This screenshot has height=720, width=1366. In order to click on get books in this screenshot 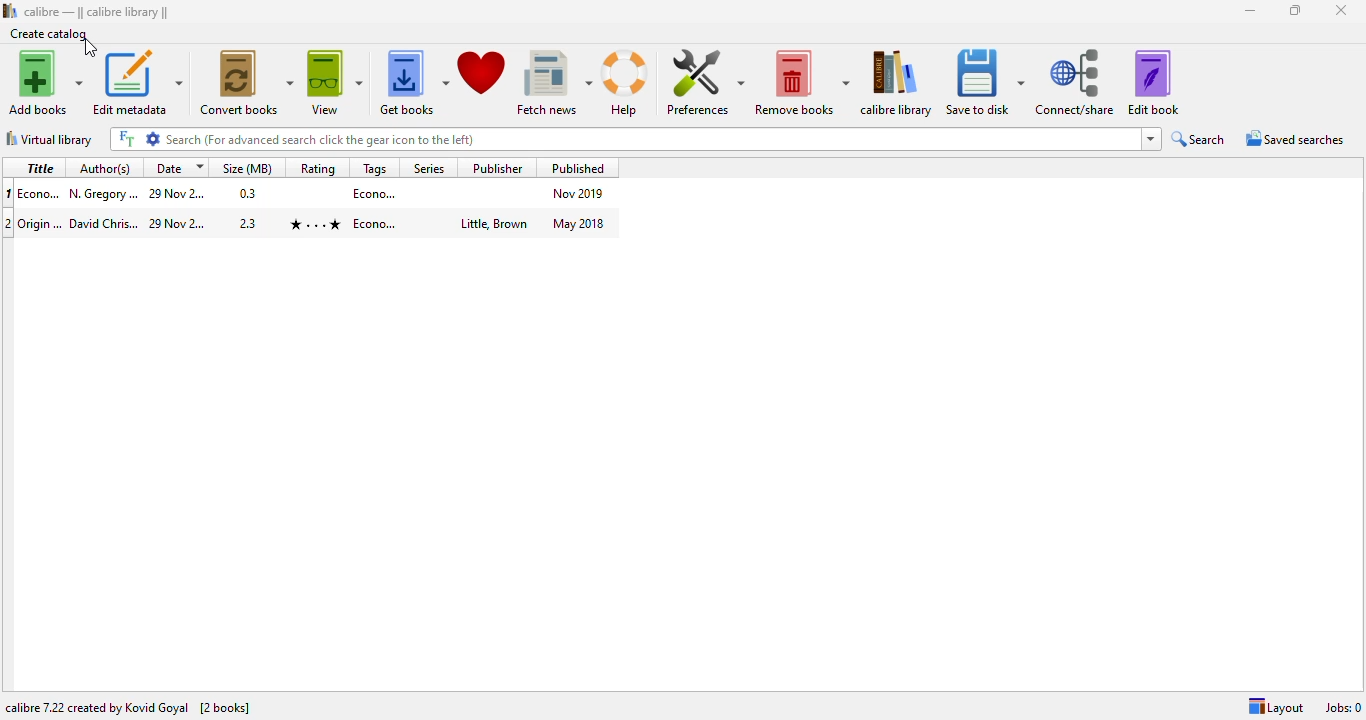, I will do `click(413, 82)`.